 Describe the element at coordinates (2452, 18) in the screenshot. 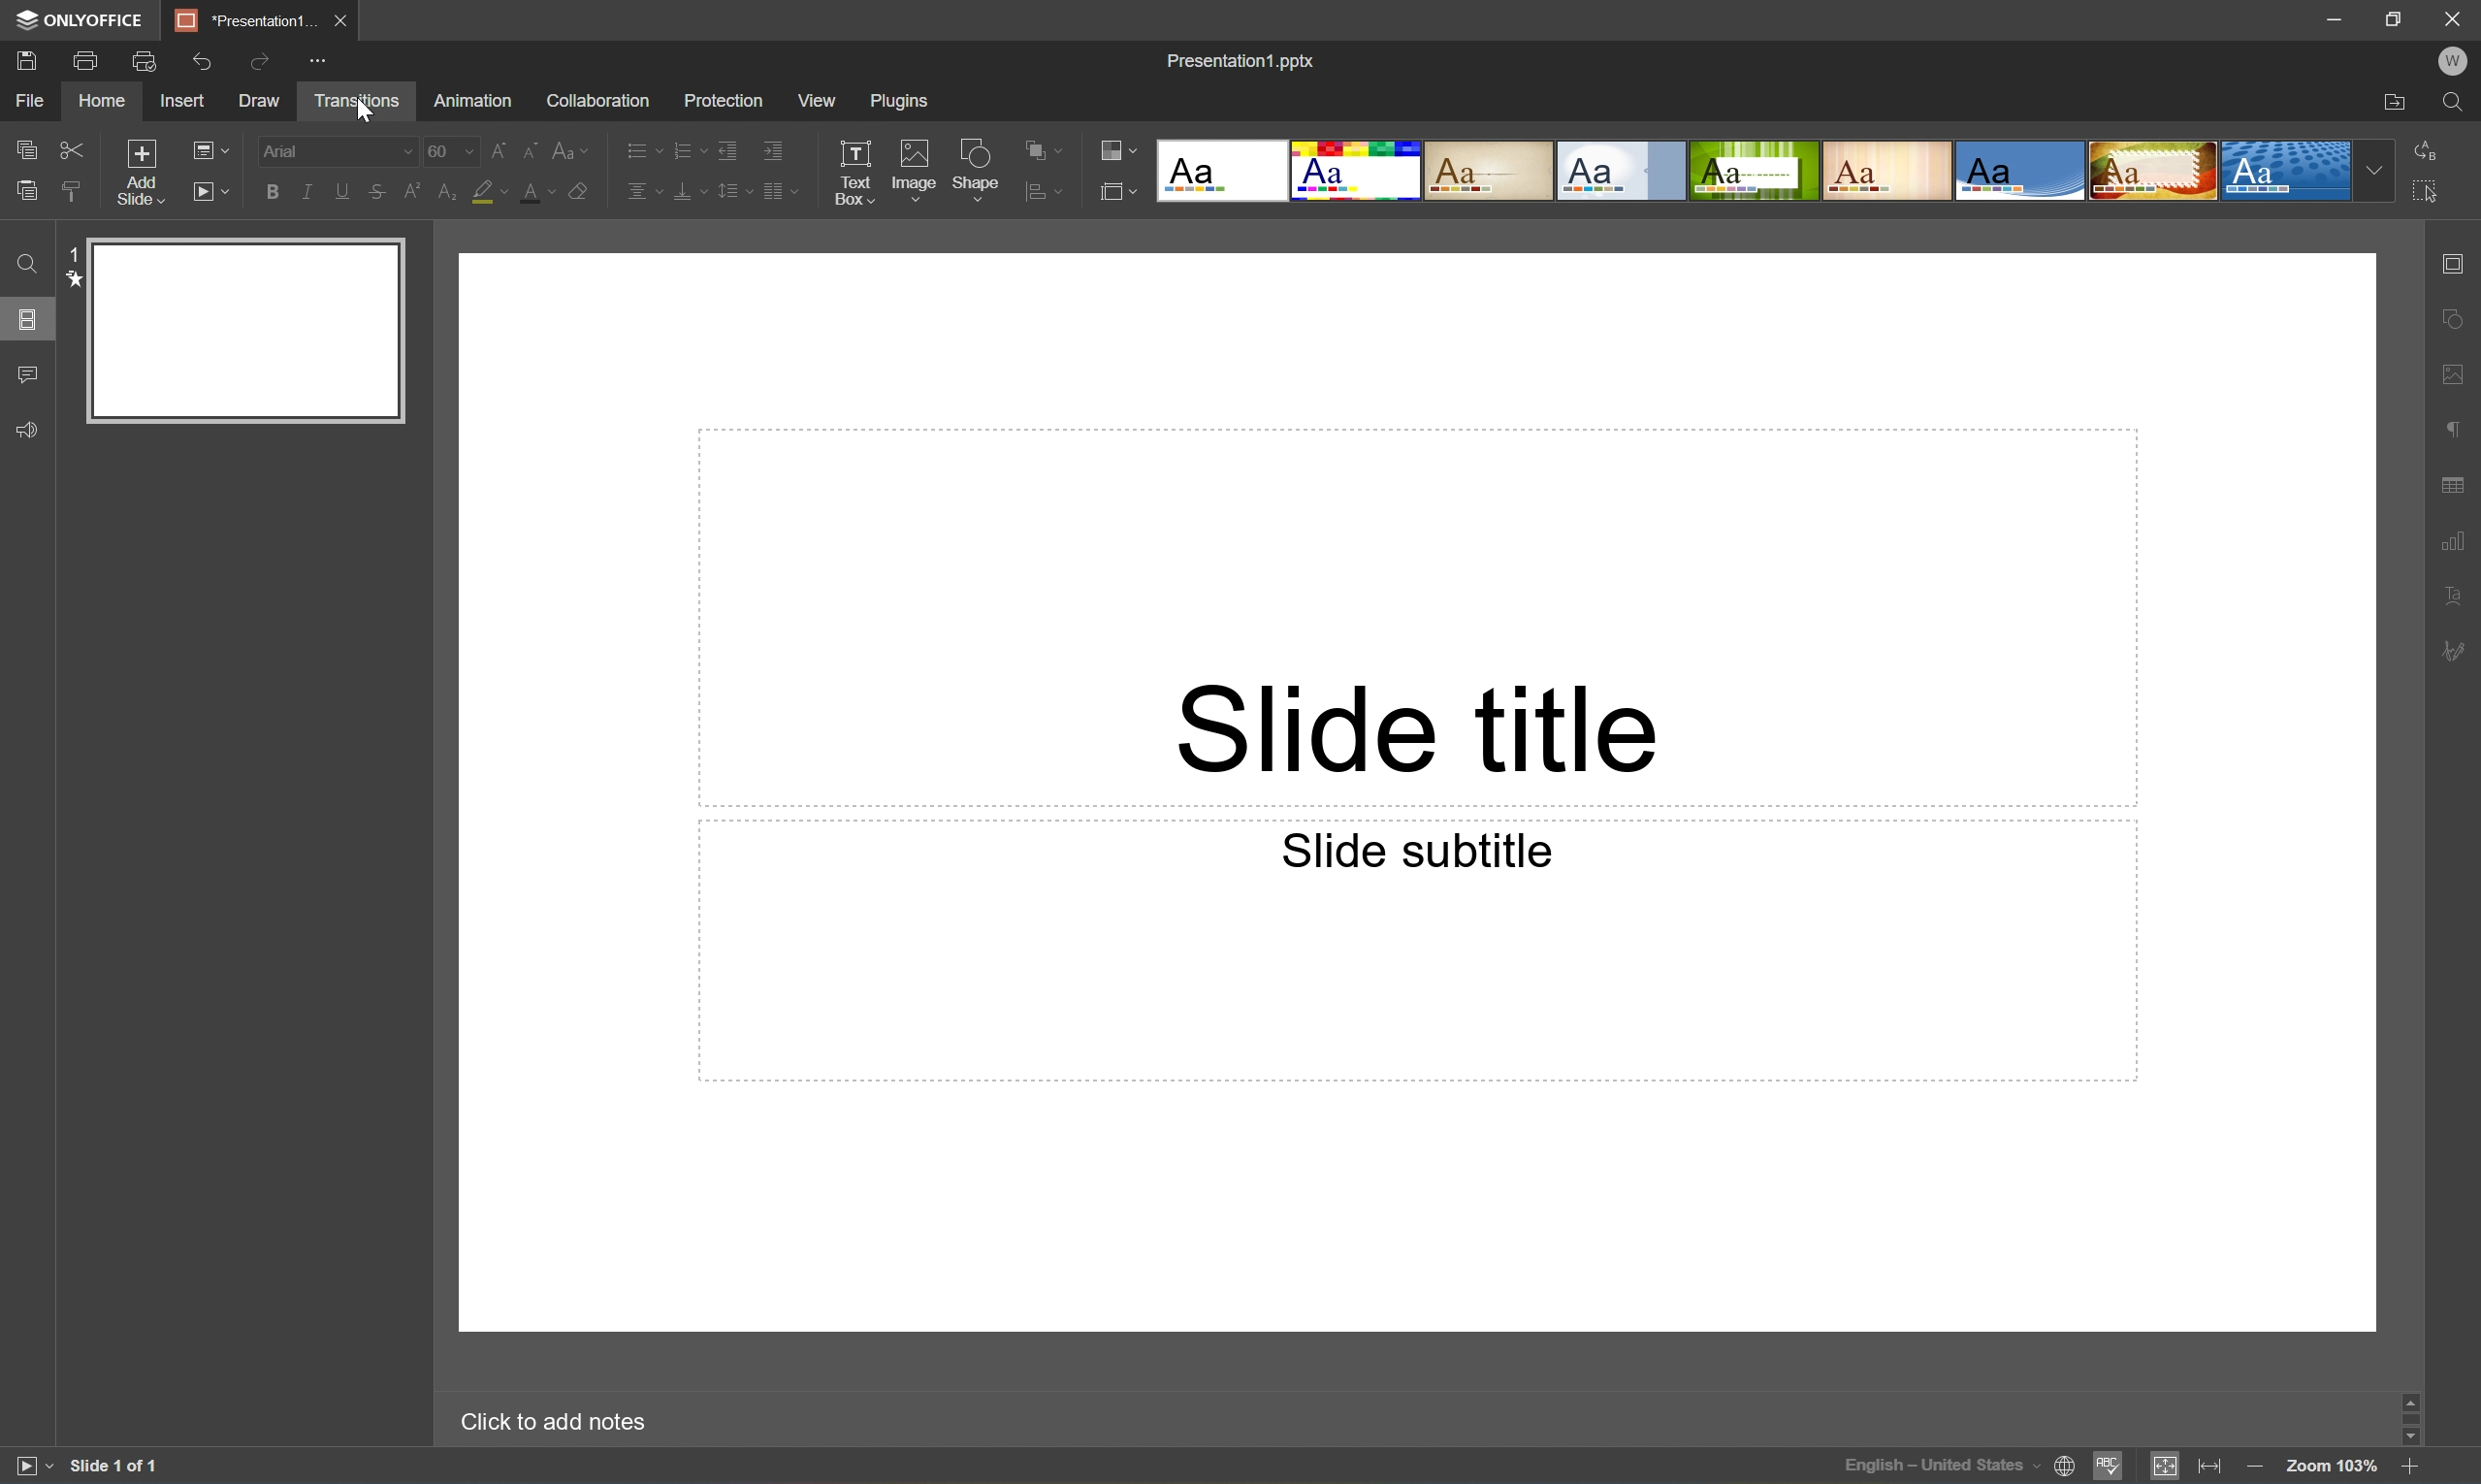

I see `Close` at that location.